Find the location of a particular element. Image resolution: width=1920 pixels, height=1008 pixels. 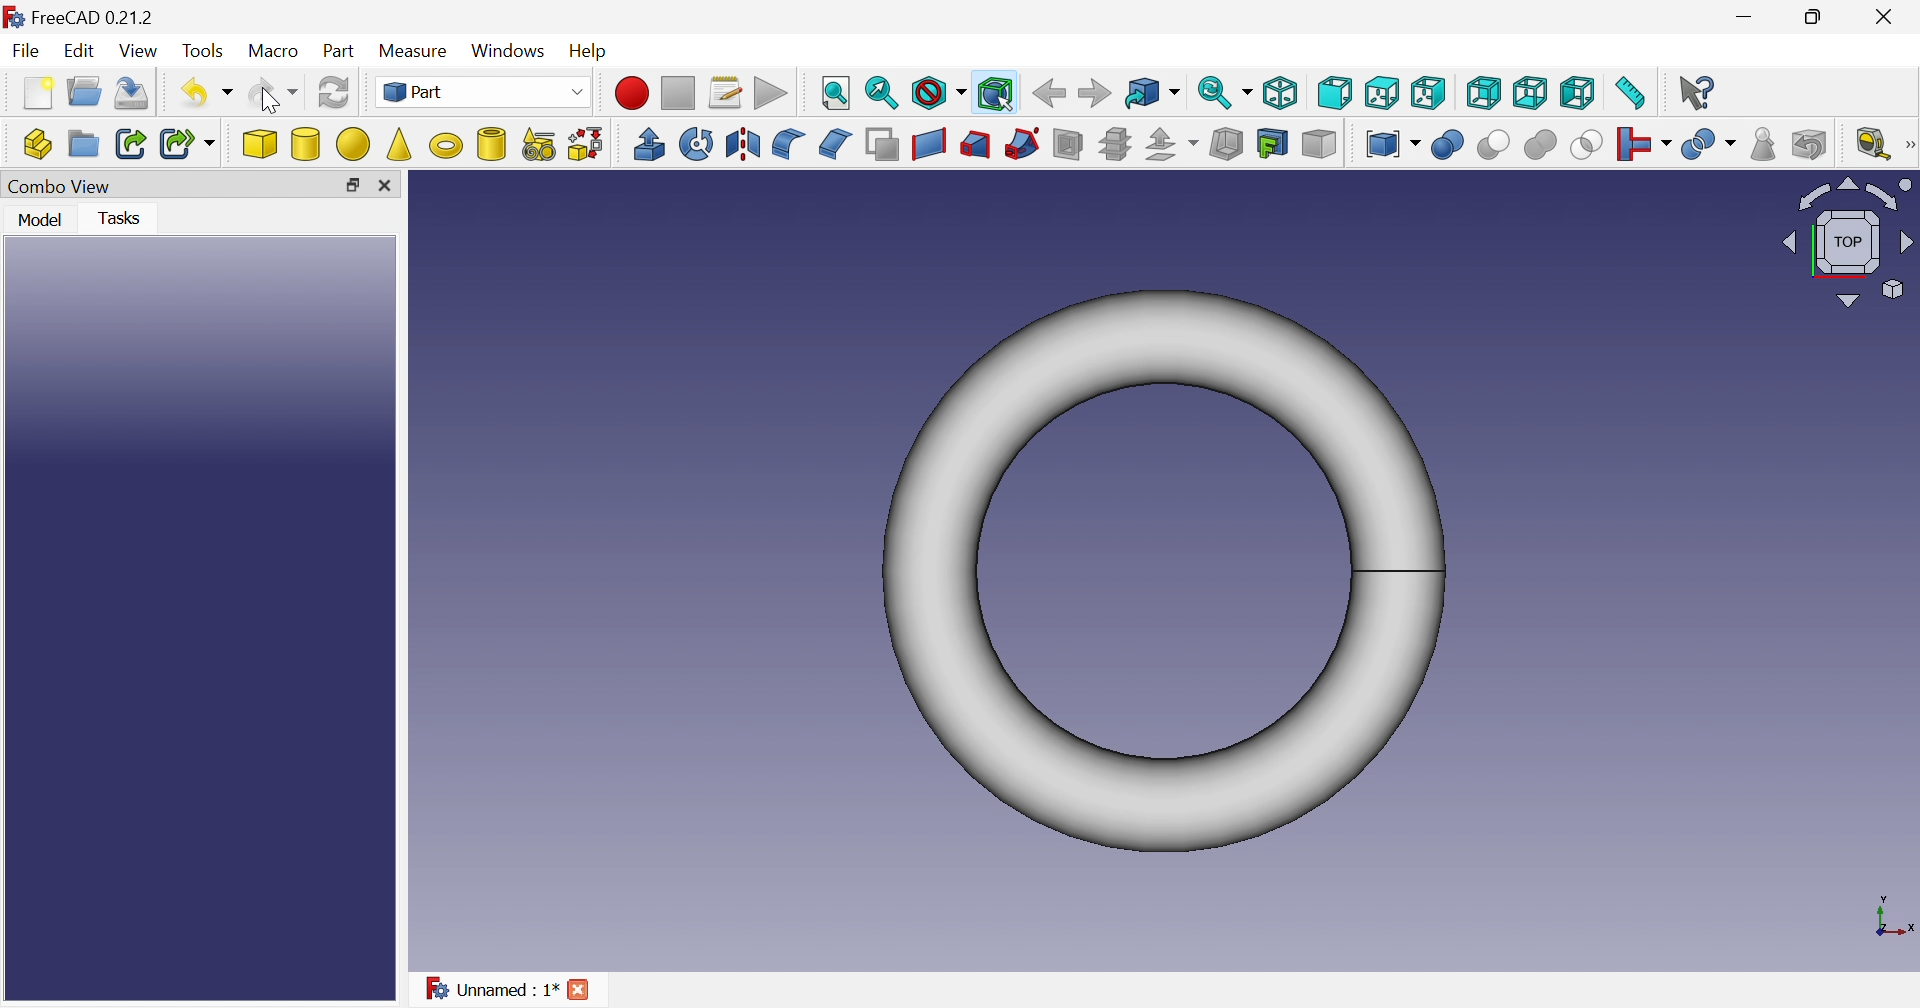

Tasks is located at coordinates (123, 218).